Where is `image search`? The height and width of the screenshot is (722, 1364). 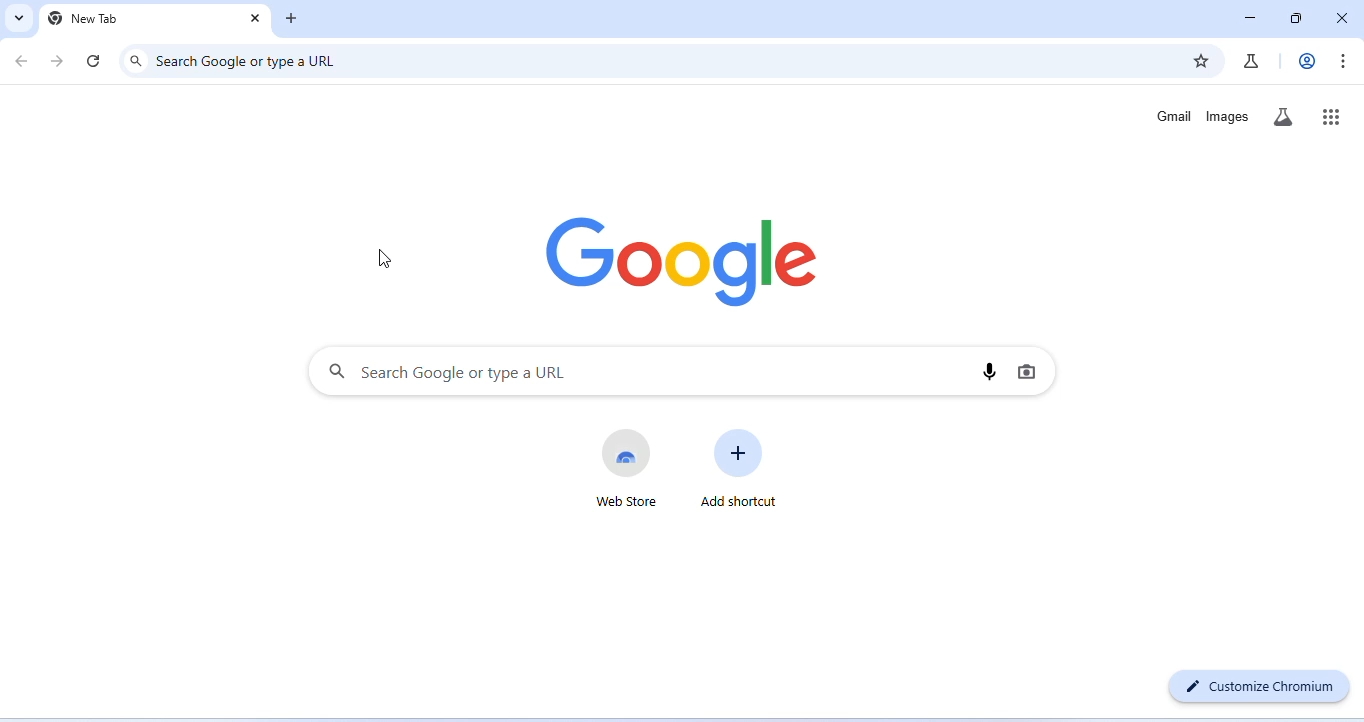 image search is located at coordinates (1029, 371).